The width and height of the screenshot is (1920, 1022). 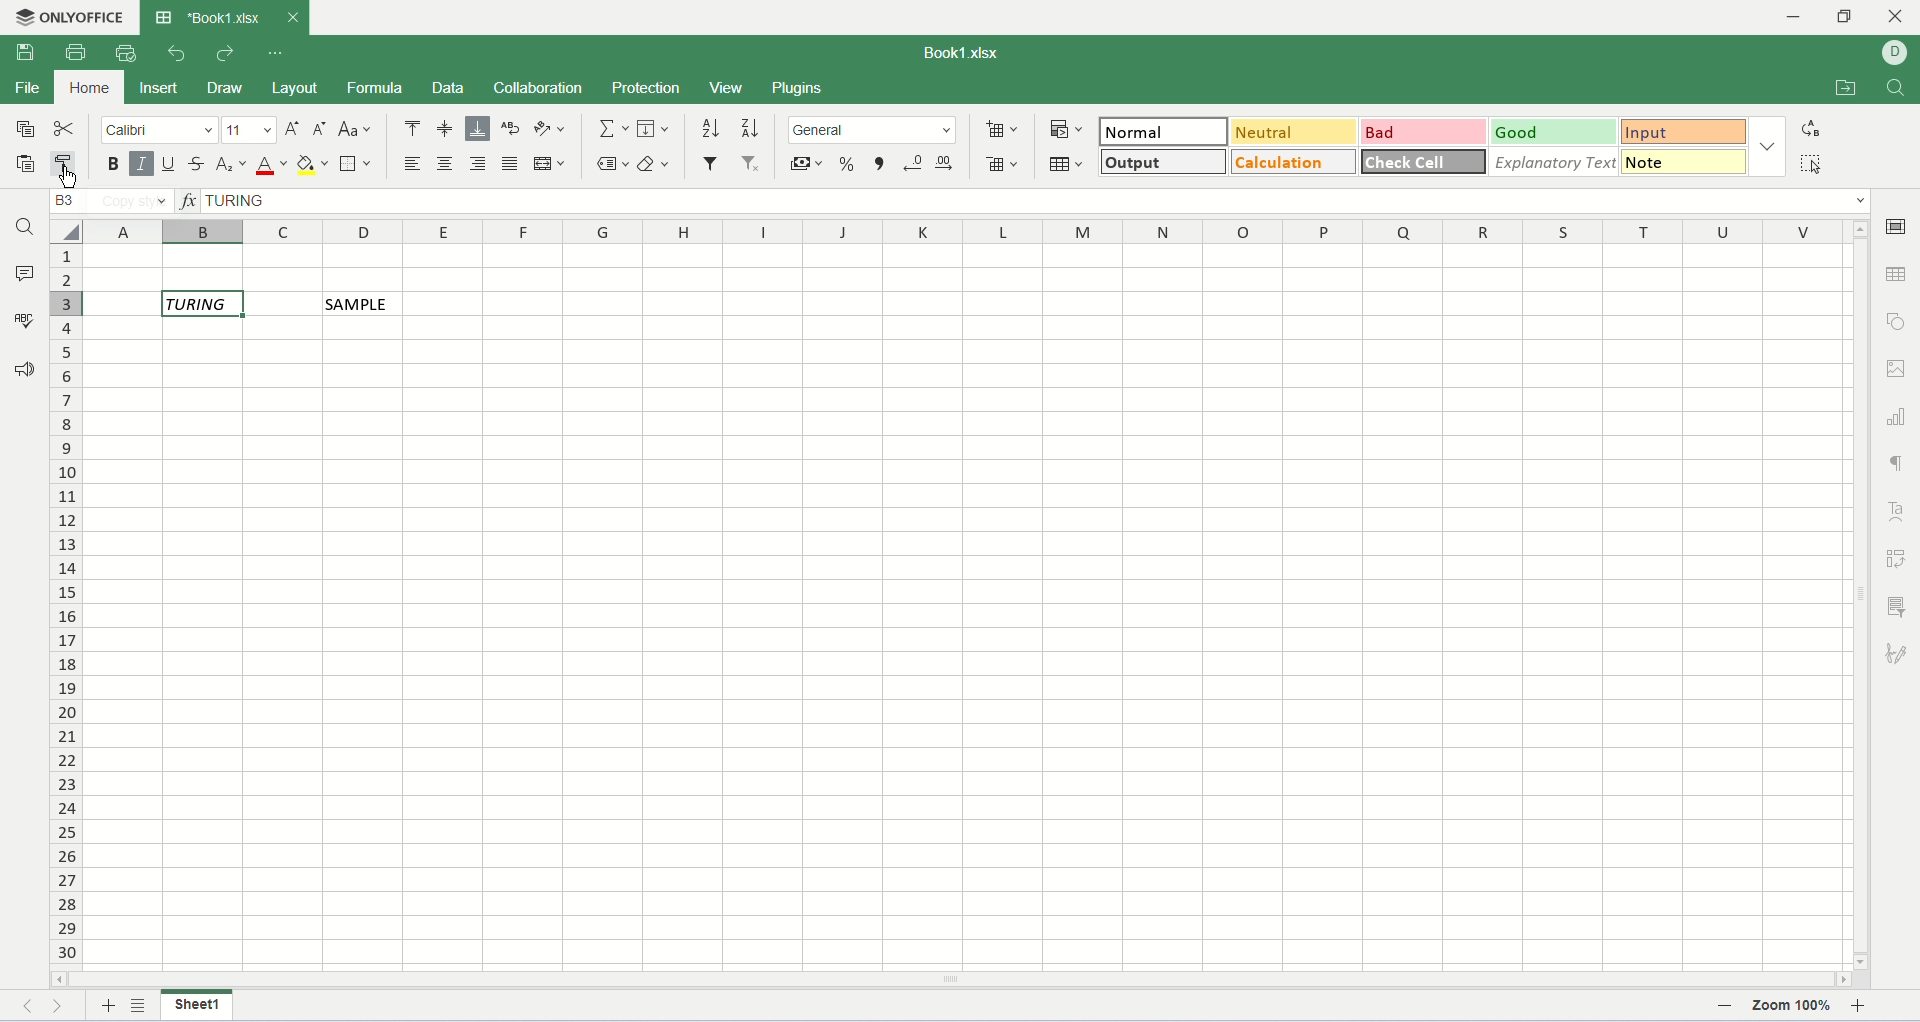 I want to click on cursor, so click(x=66, y=183).